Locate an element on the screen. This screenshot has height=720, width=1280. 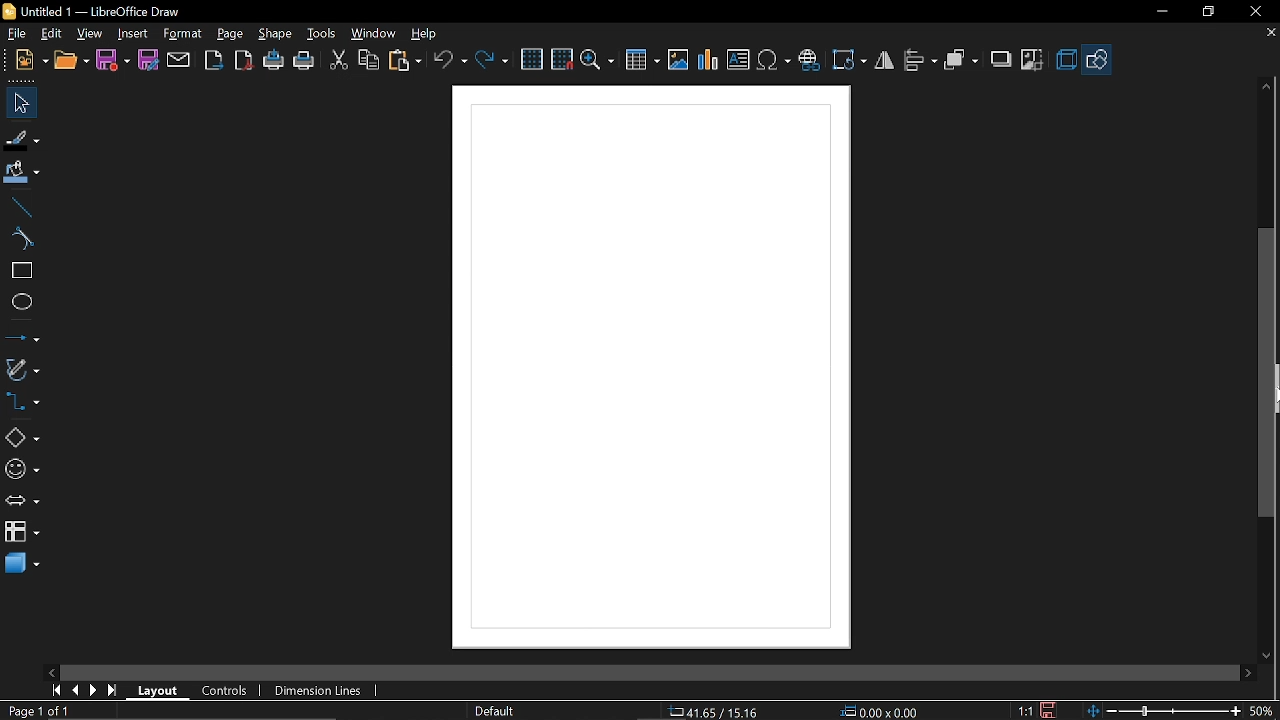
print is located at coordinates (302, 61).